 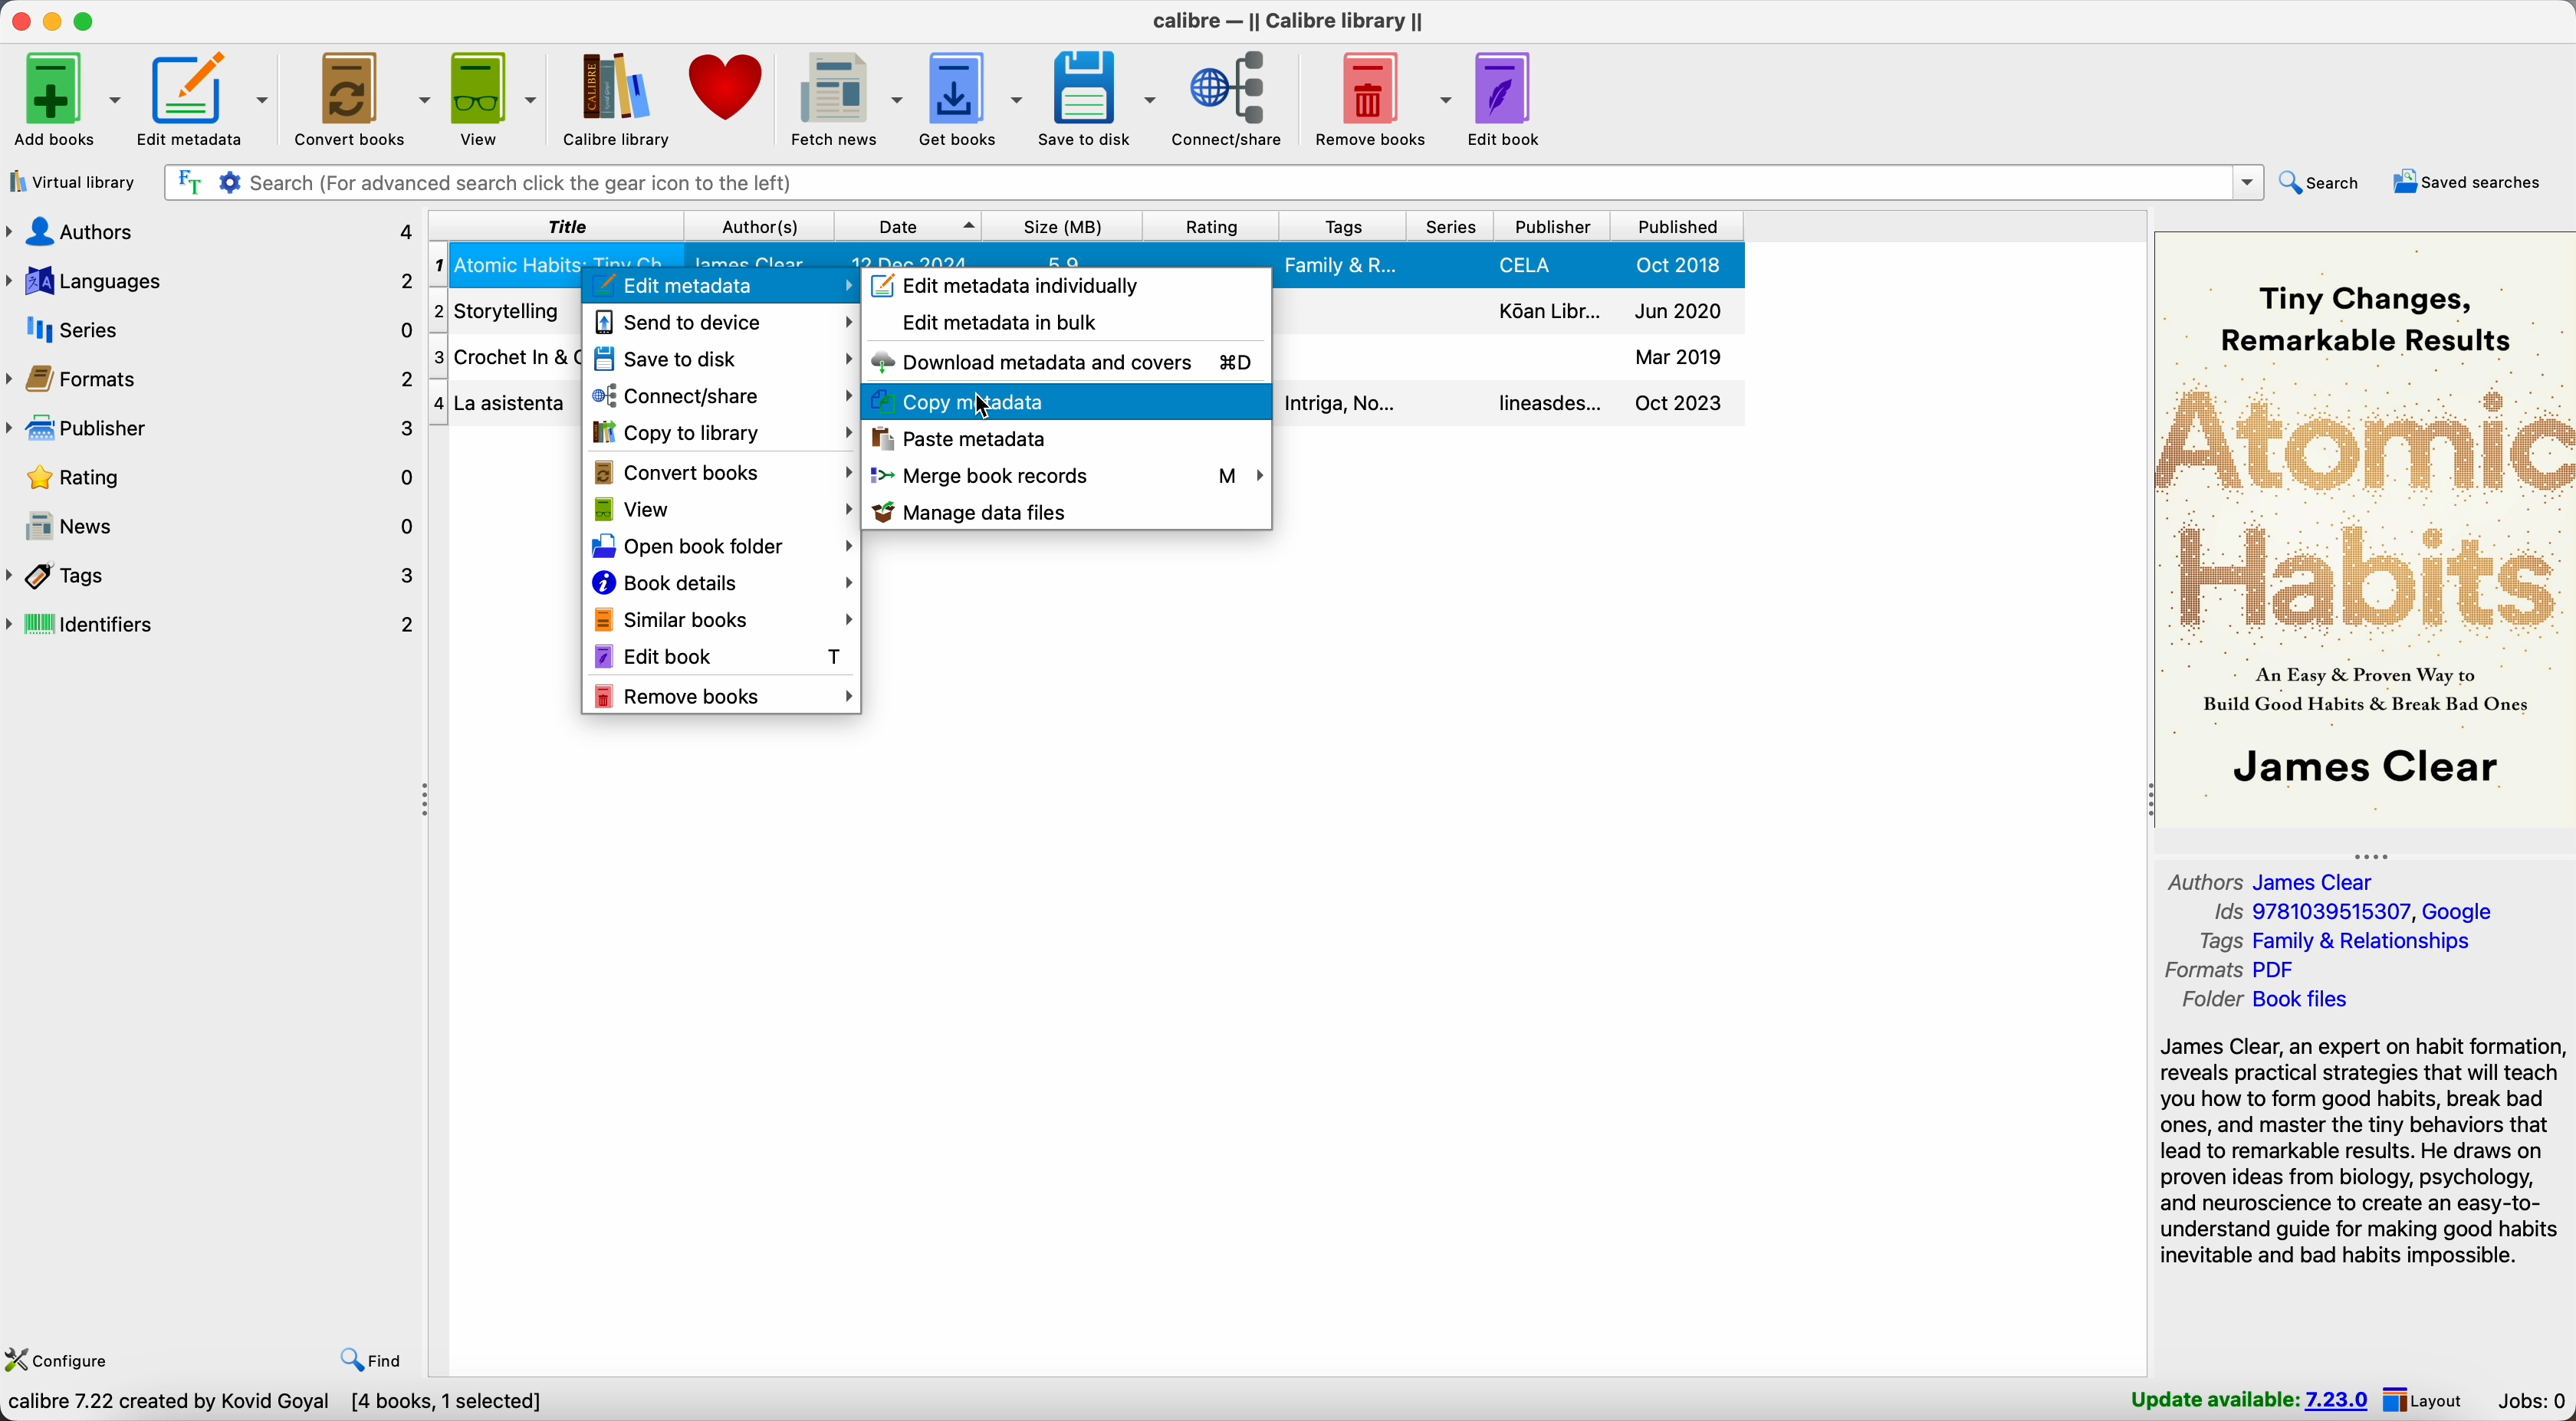 I want to click on edit metadata individually, so click(x=1021, y=282).